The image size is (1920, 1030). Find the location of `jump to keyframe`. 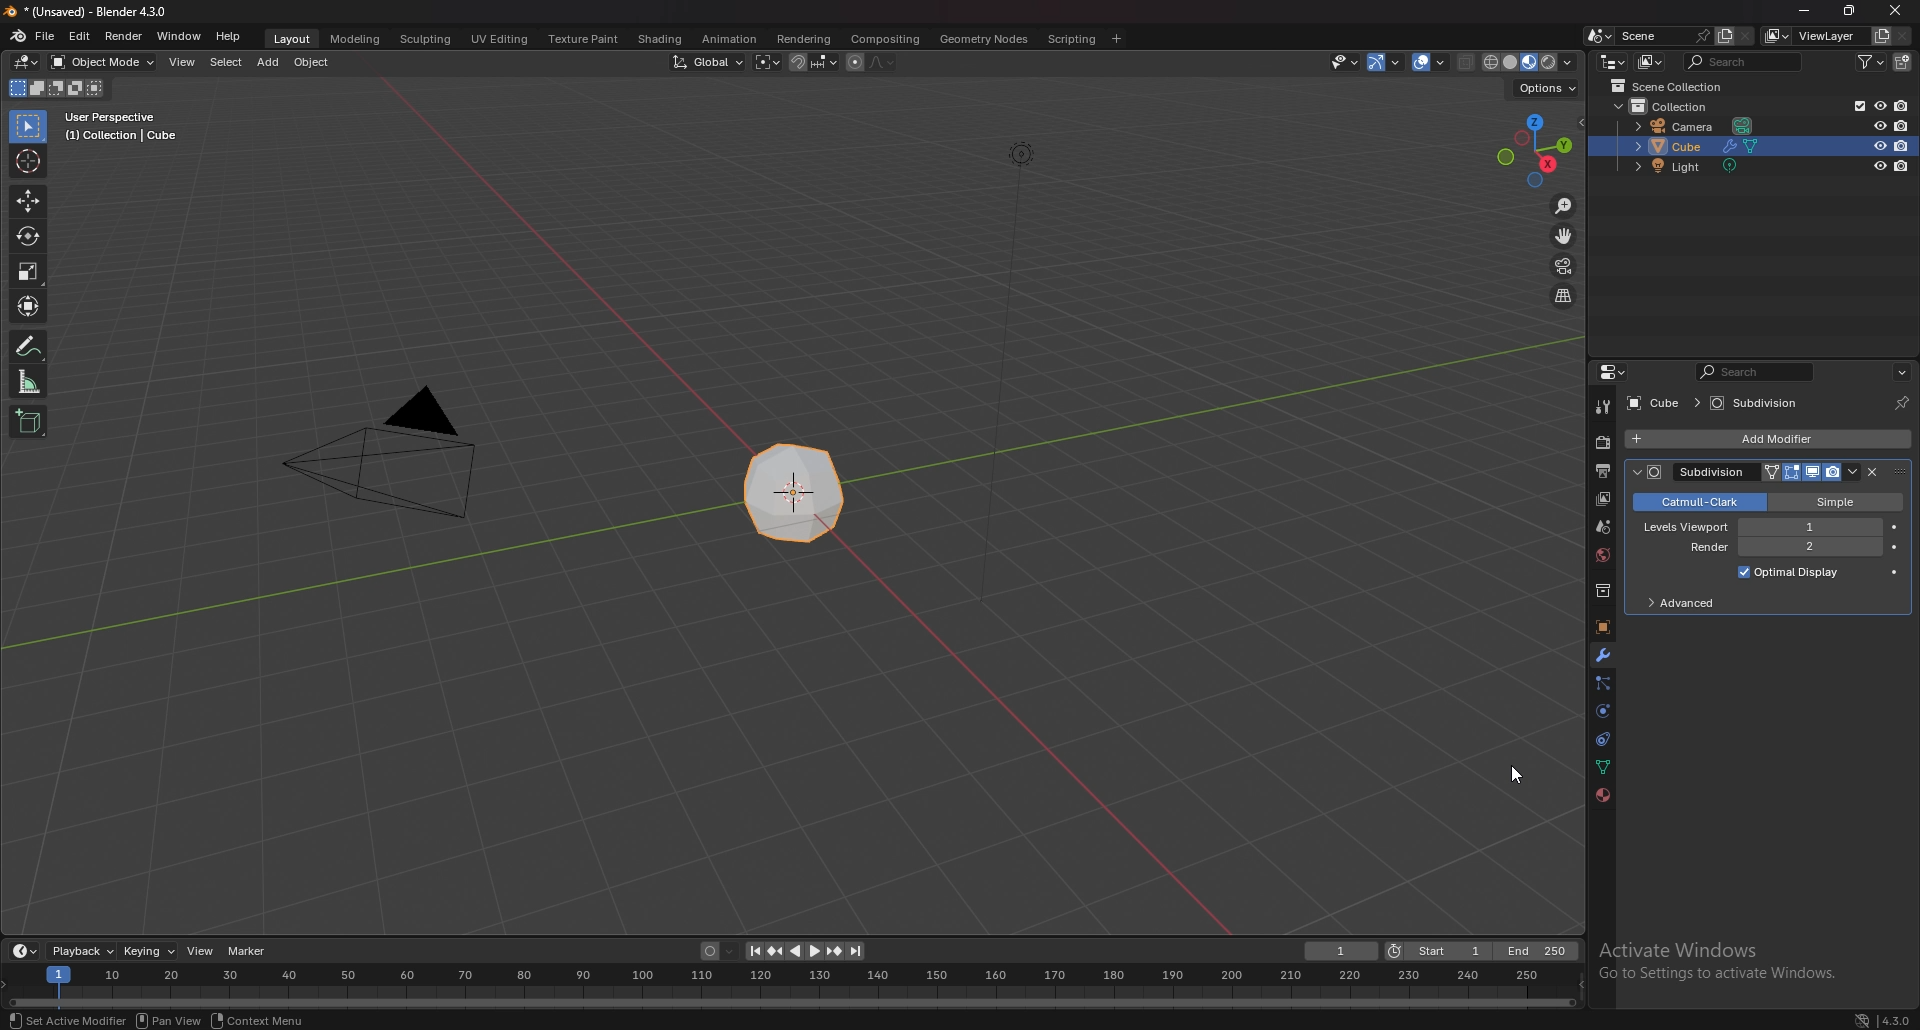

jump to keyframe is located at coordinates (775, 951).